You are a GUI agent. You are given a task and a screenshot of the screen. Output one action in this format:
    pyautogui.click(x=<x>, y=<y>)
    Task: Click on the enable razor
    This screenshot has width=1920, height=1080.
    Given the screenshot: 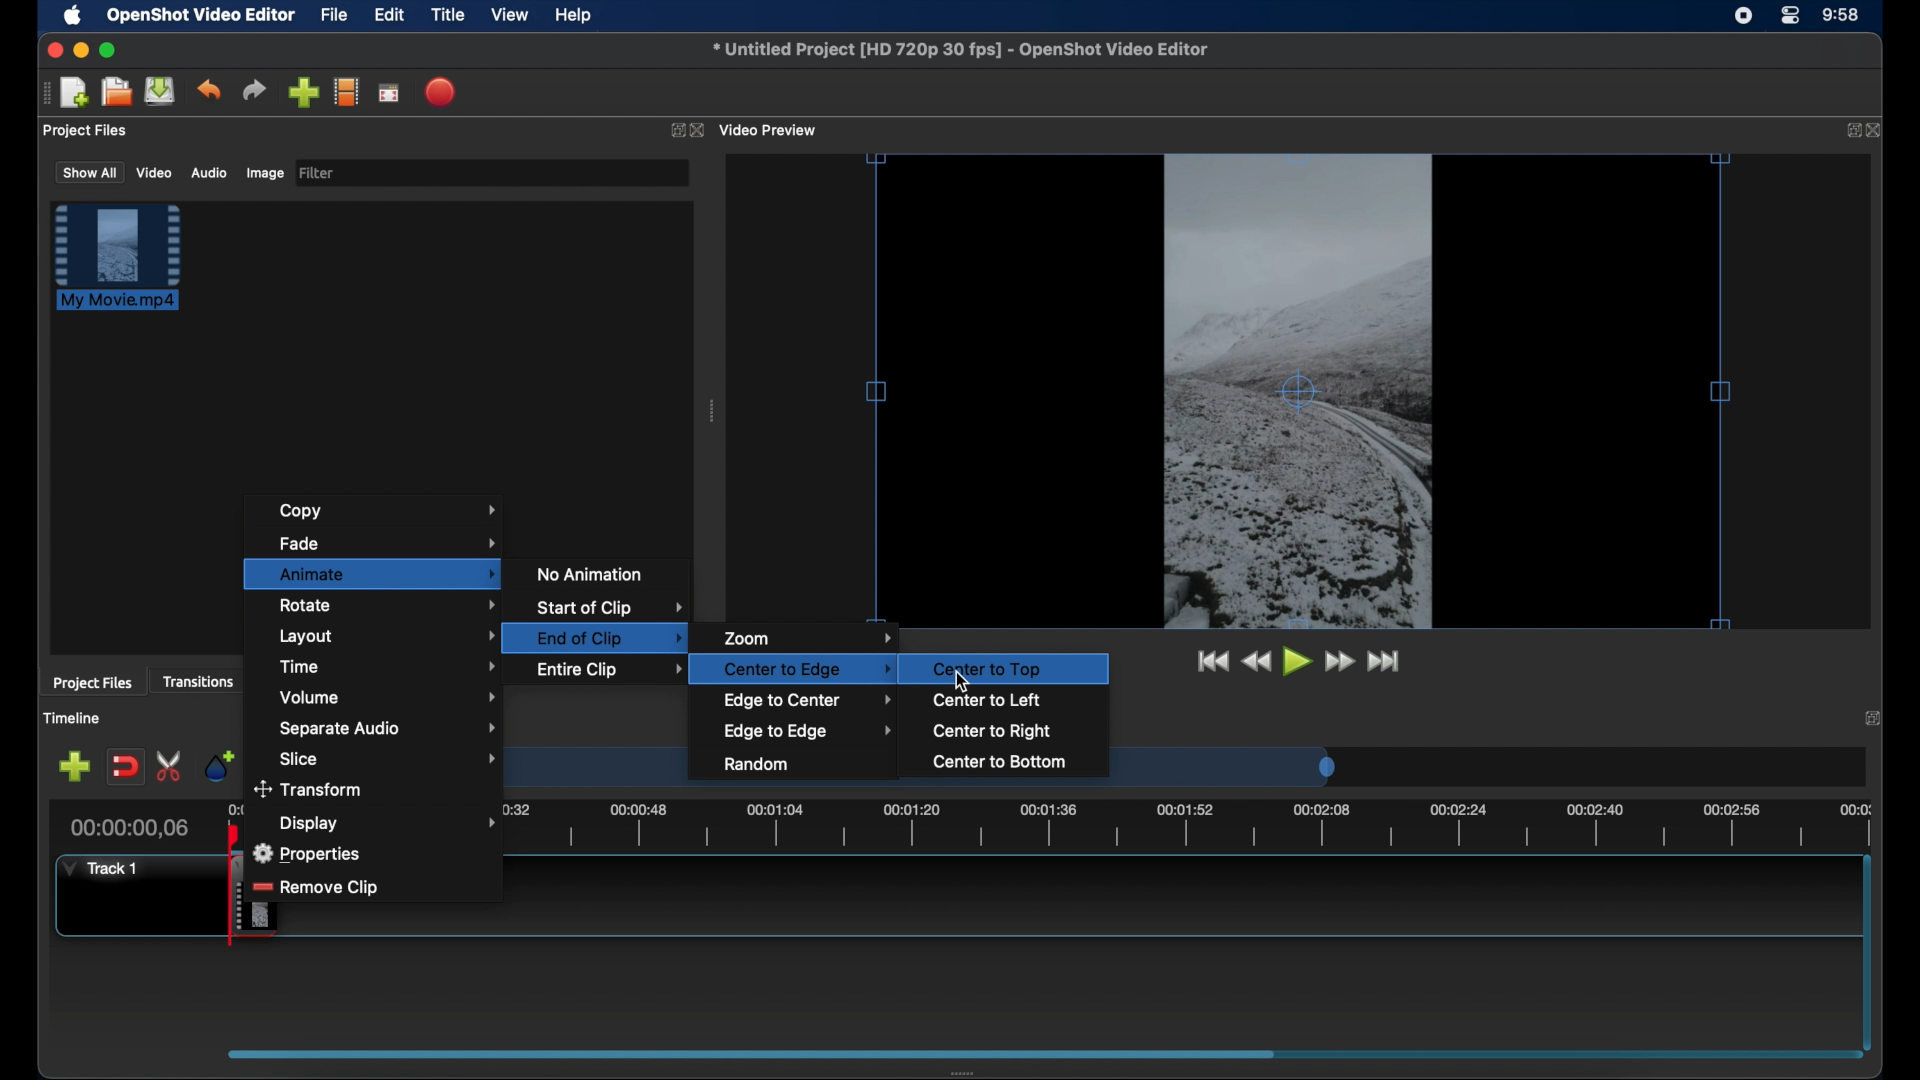 What is the action you would take?
    pyautogui.click(x=170, y=767)
    